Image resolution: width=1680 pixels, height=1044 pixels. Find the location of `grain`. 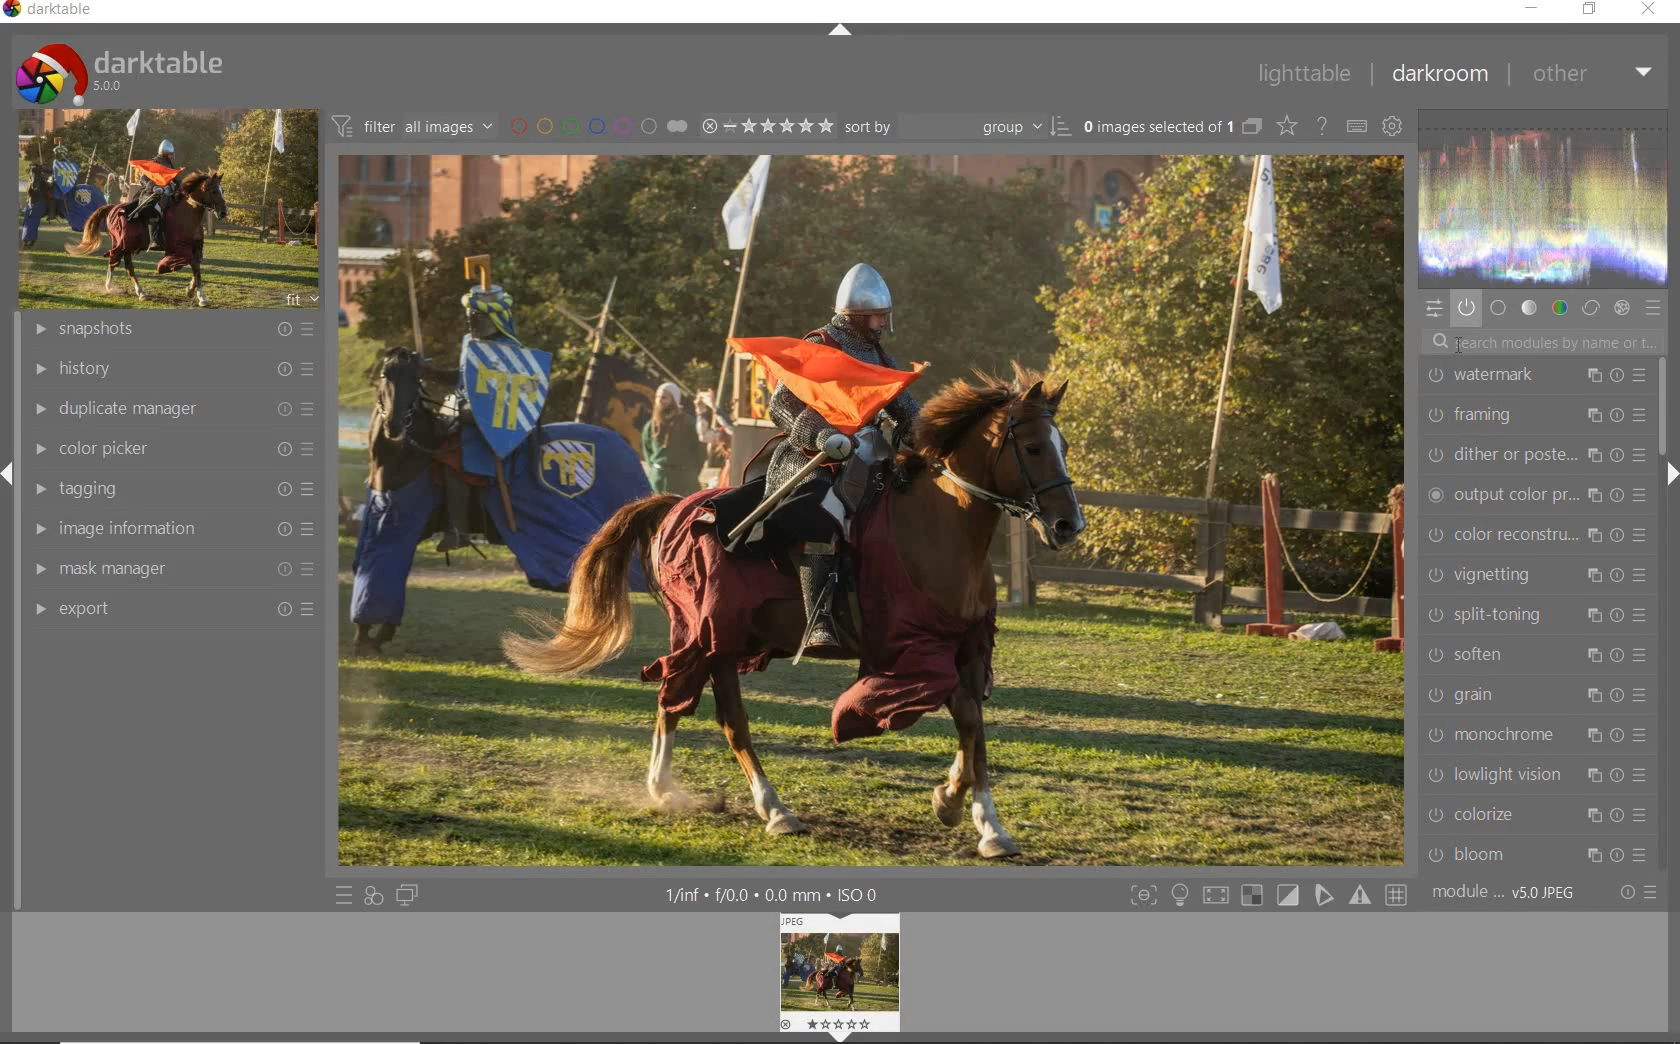

grain is located at coordinates (1536, 696).